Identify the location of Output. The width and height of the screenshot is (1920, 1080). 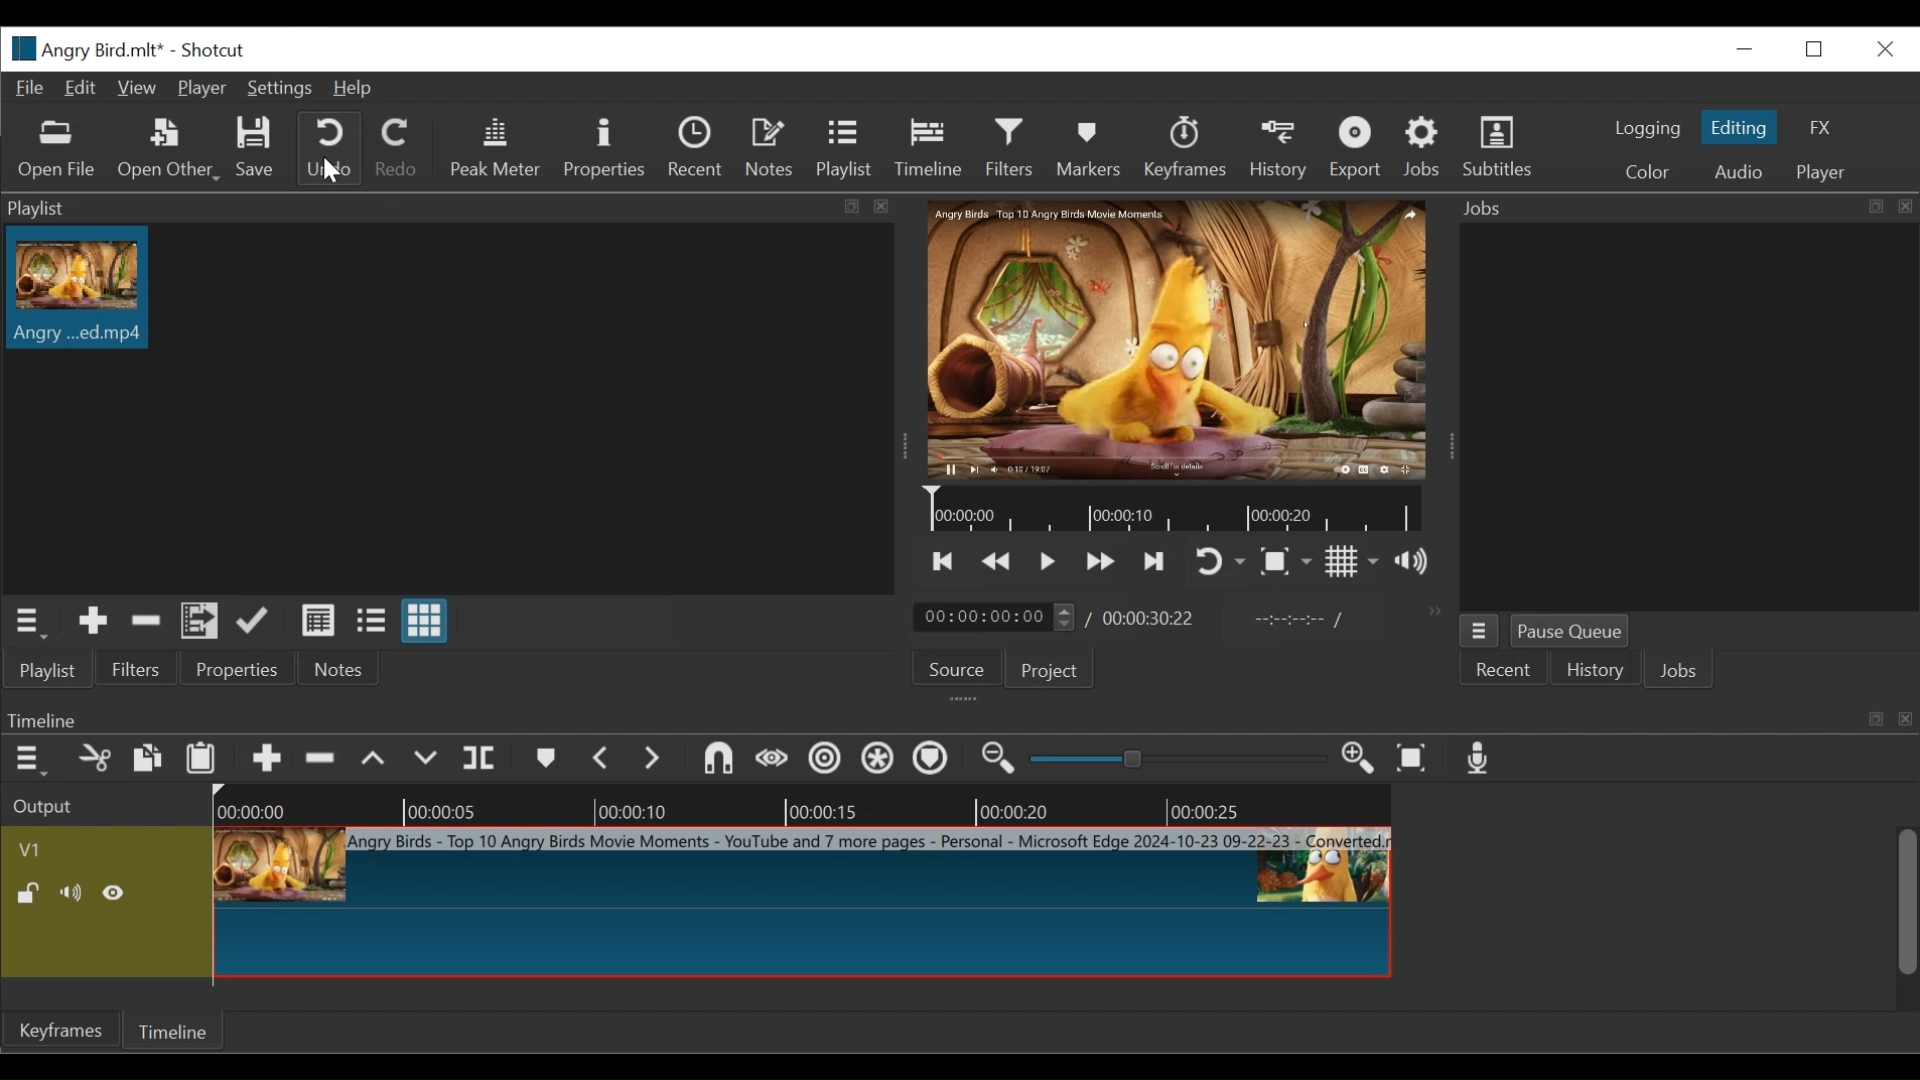
(47, 807).